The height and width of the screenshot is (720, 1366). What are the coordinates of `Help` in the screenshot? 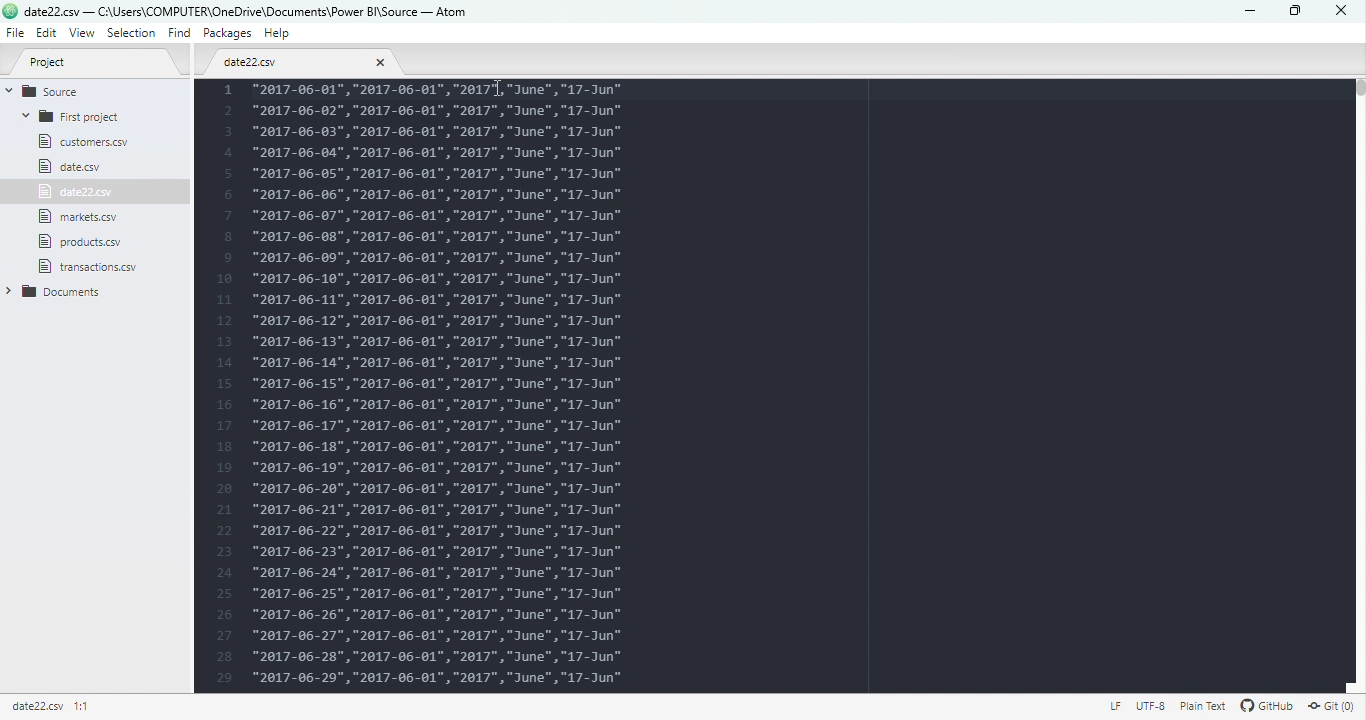 It's located at (280, 36).